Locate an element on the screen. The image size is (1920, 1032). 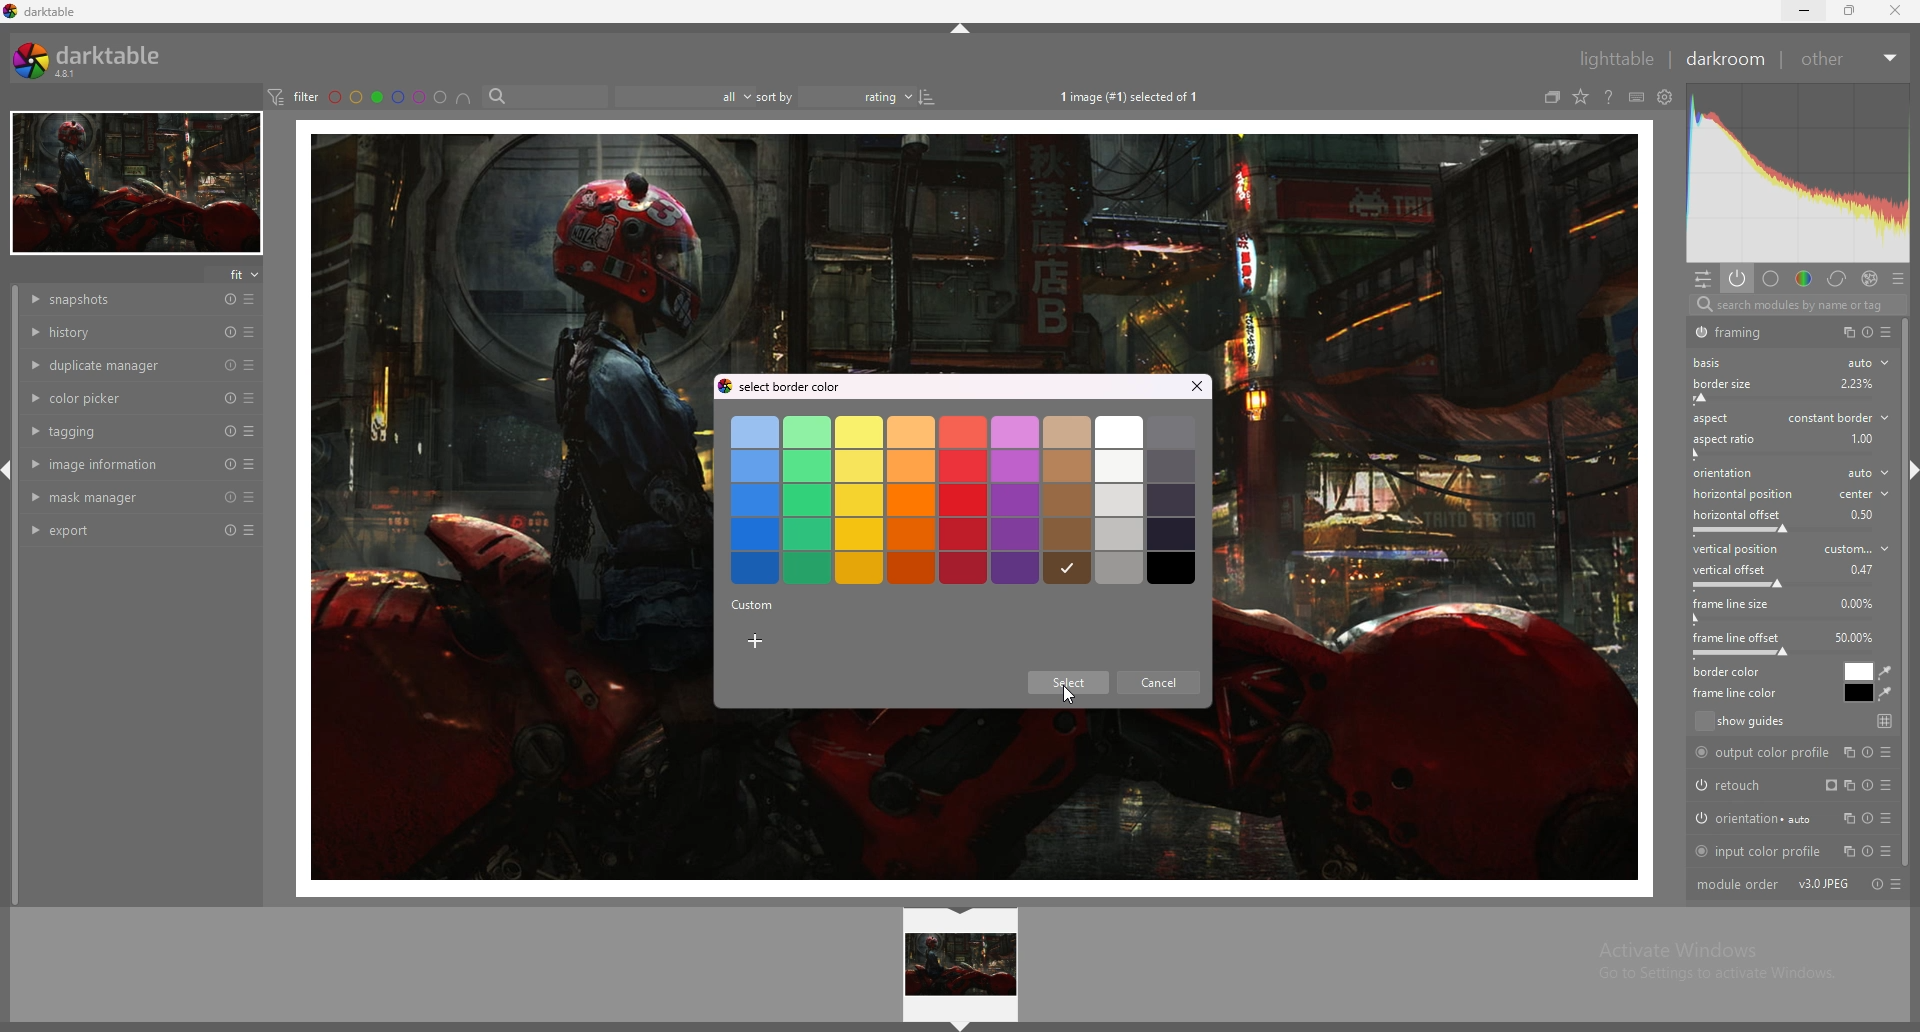
target image minimized is located at coordinates (135, 184).